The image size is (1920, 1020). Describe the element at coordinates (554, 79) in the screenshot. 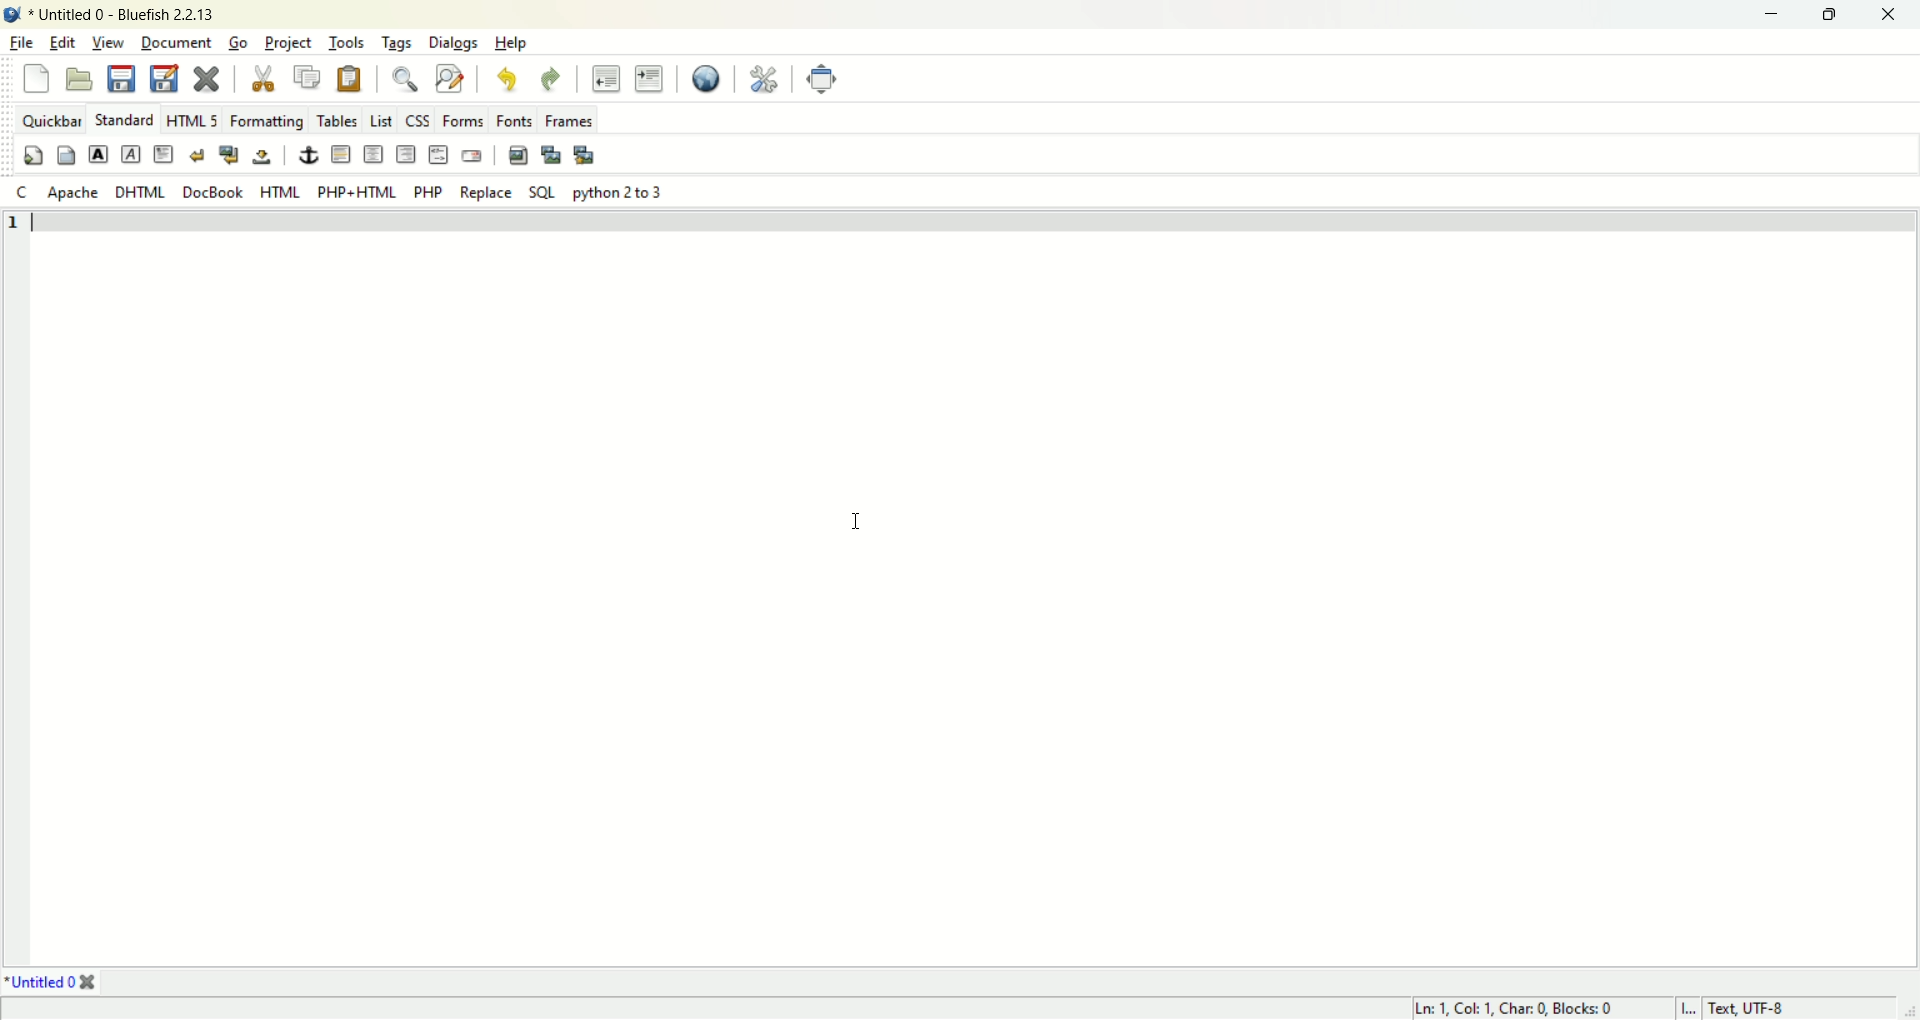

I see `redo` at that location.